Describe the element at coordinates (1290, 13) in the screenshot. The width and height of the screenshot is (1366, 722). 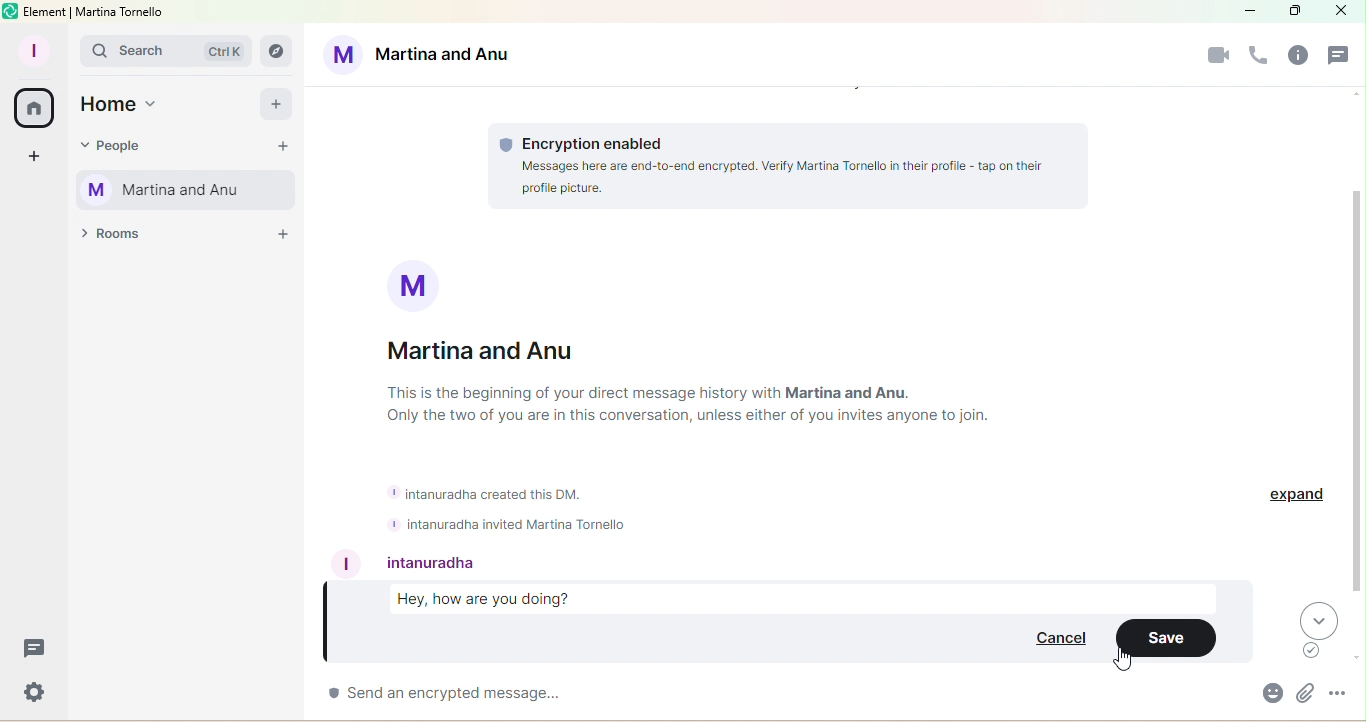
I see `Maximize` at that location.